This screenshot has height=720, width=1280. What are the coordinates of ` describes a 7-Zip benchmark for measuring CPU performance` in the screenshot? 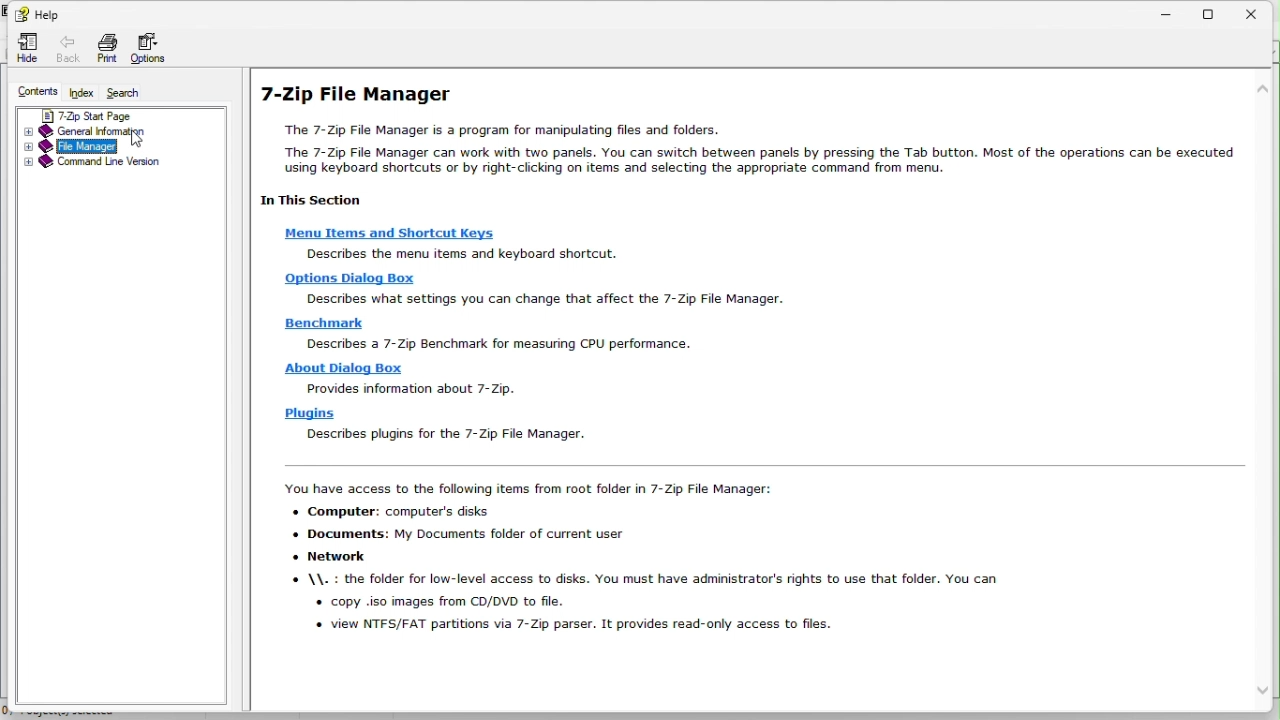 It's located at (496, 346).